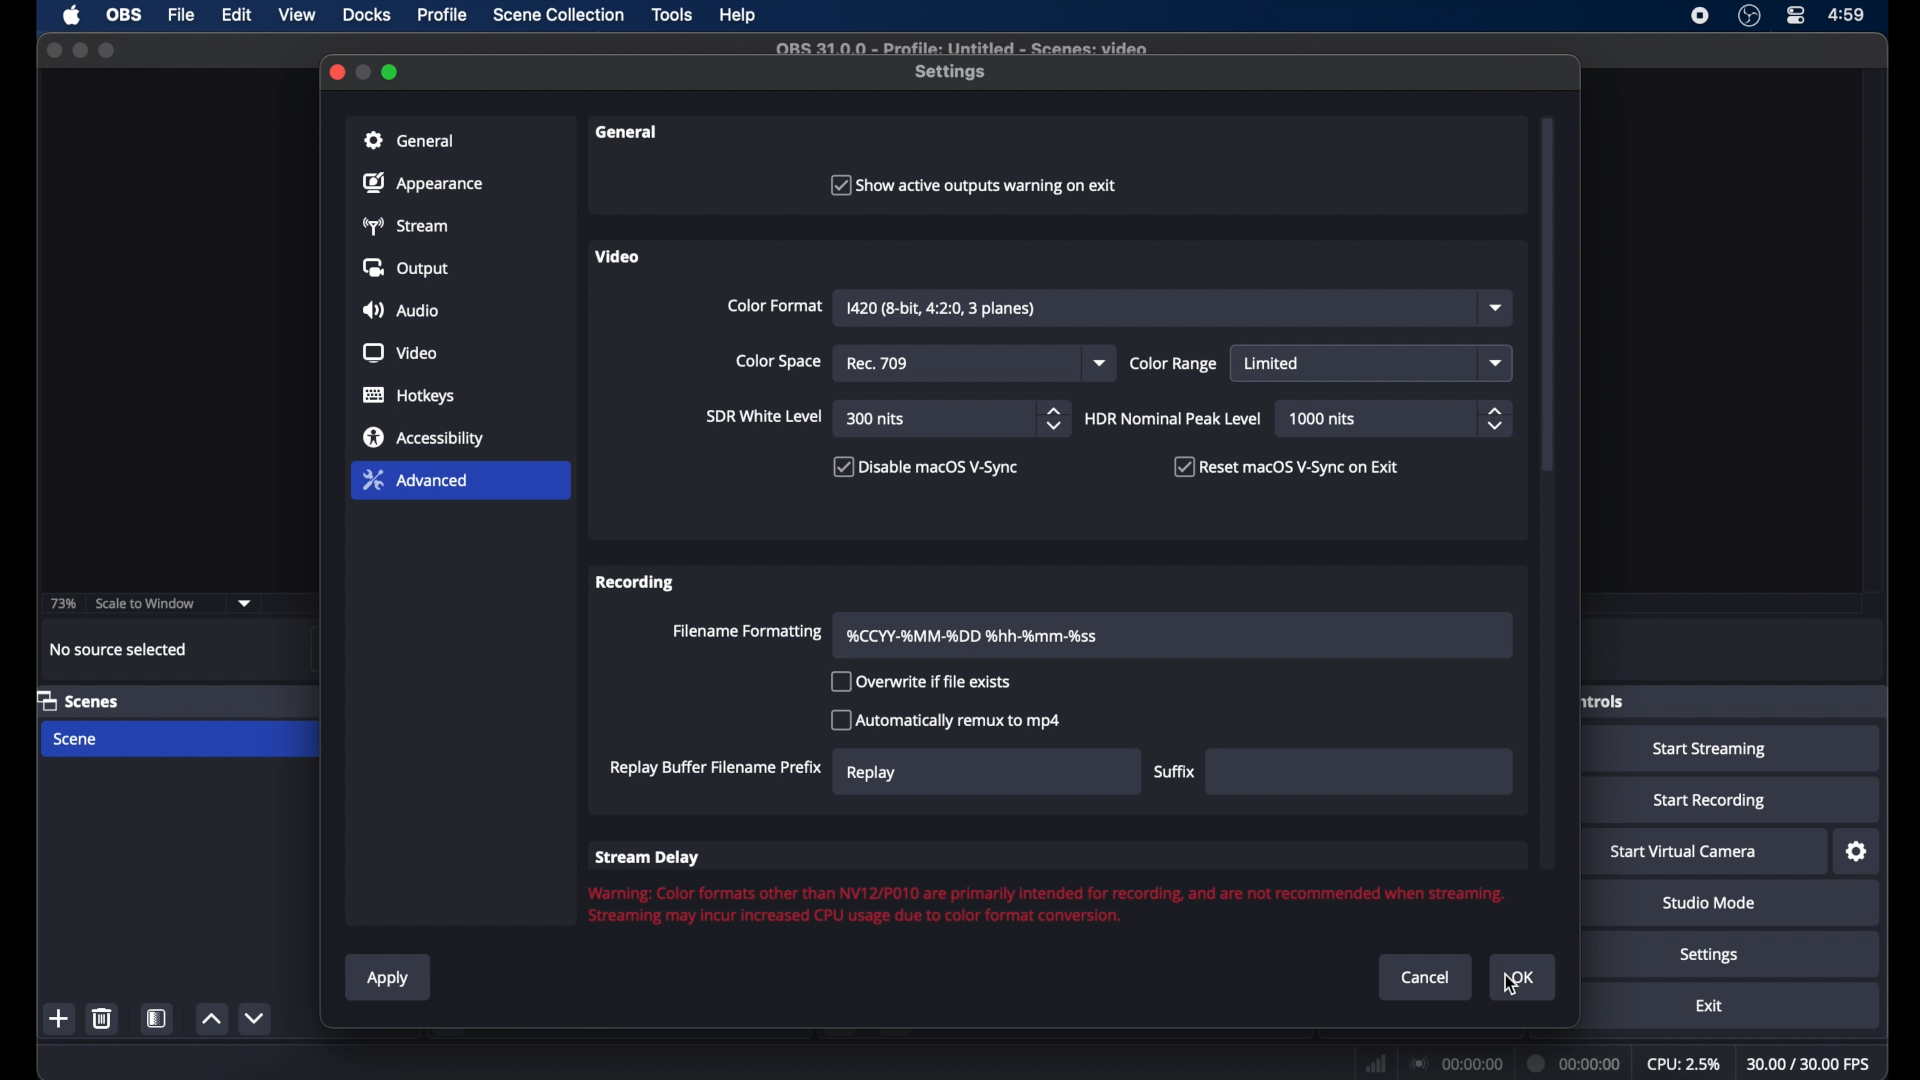  What do you see at coordinates (1708, 800) in the screenshot?
I see `start recording` at bounding box center [1708, 800].